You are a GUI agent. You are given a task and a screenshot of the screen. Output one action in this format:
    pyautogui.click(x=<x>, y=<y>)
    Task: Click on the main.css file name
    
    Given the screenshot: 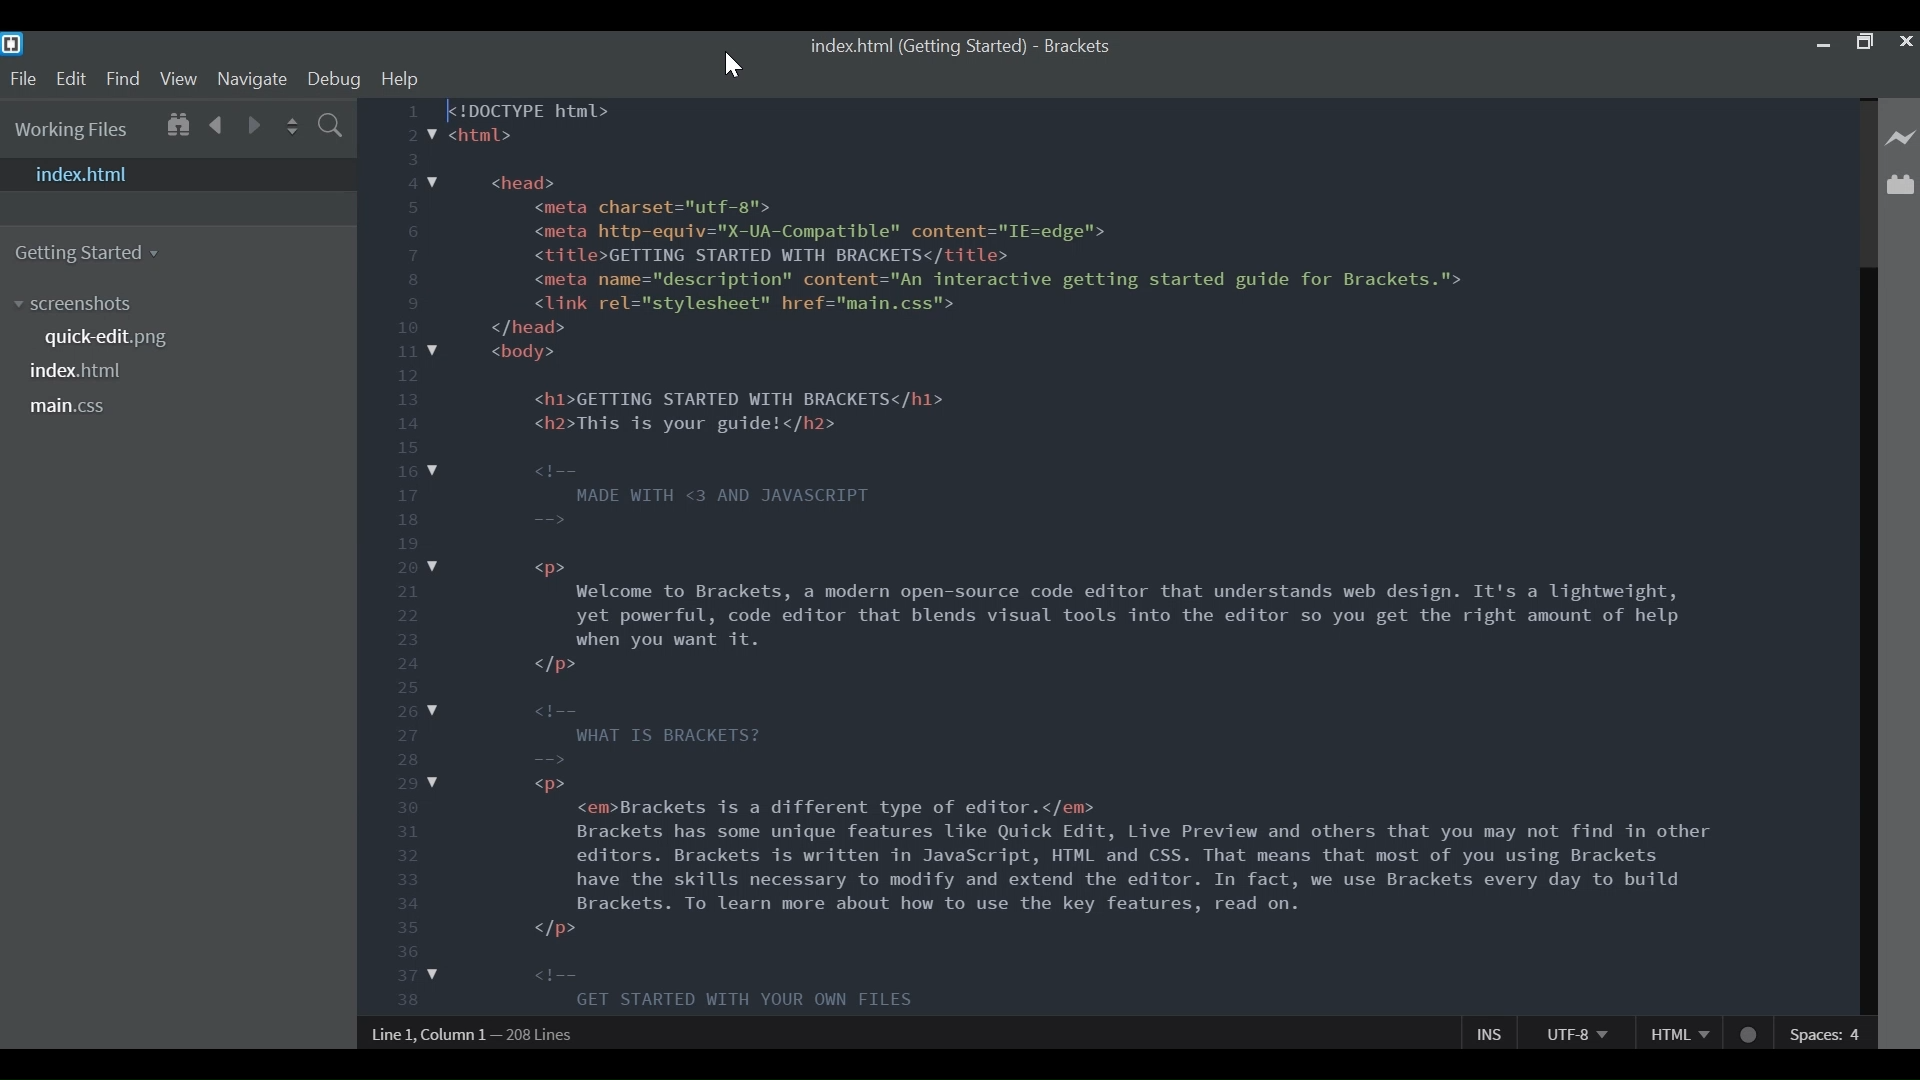 What is the action you would take?
    pyautogui.click(x=71, y=407)
    